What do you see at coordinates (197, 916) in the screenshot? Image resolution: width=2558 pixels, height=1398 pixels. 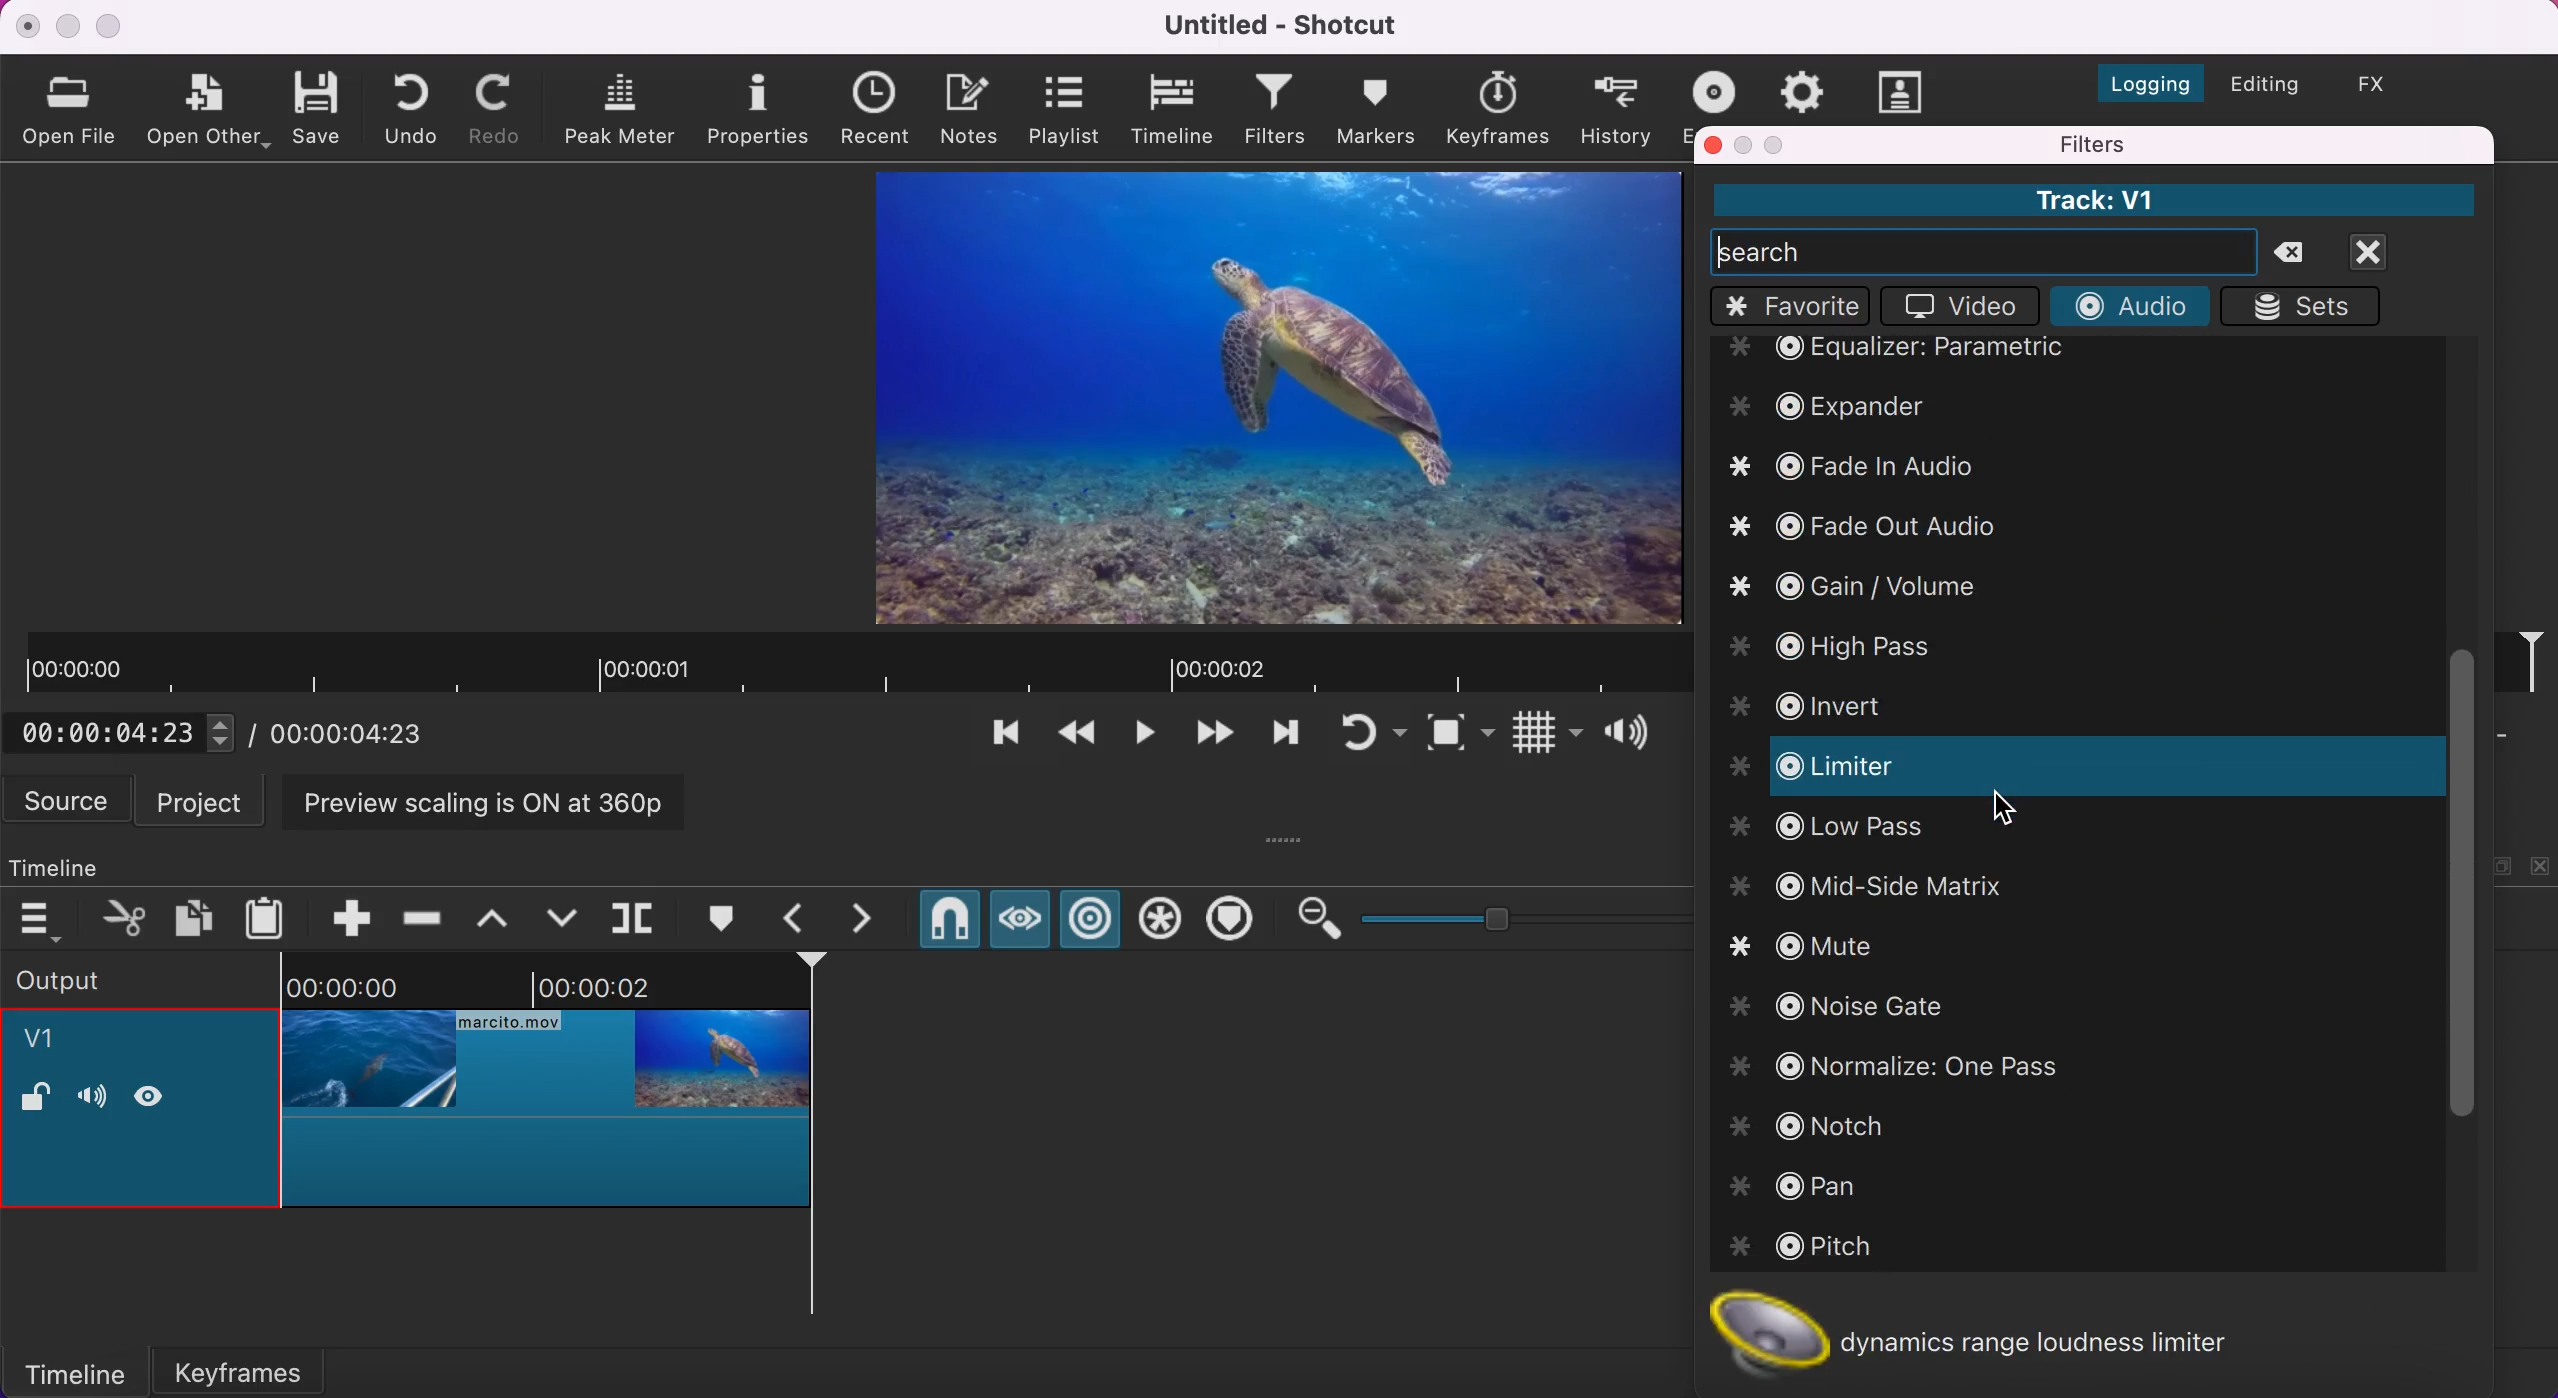 I see `copy` at bounding box center [197, 916].